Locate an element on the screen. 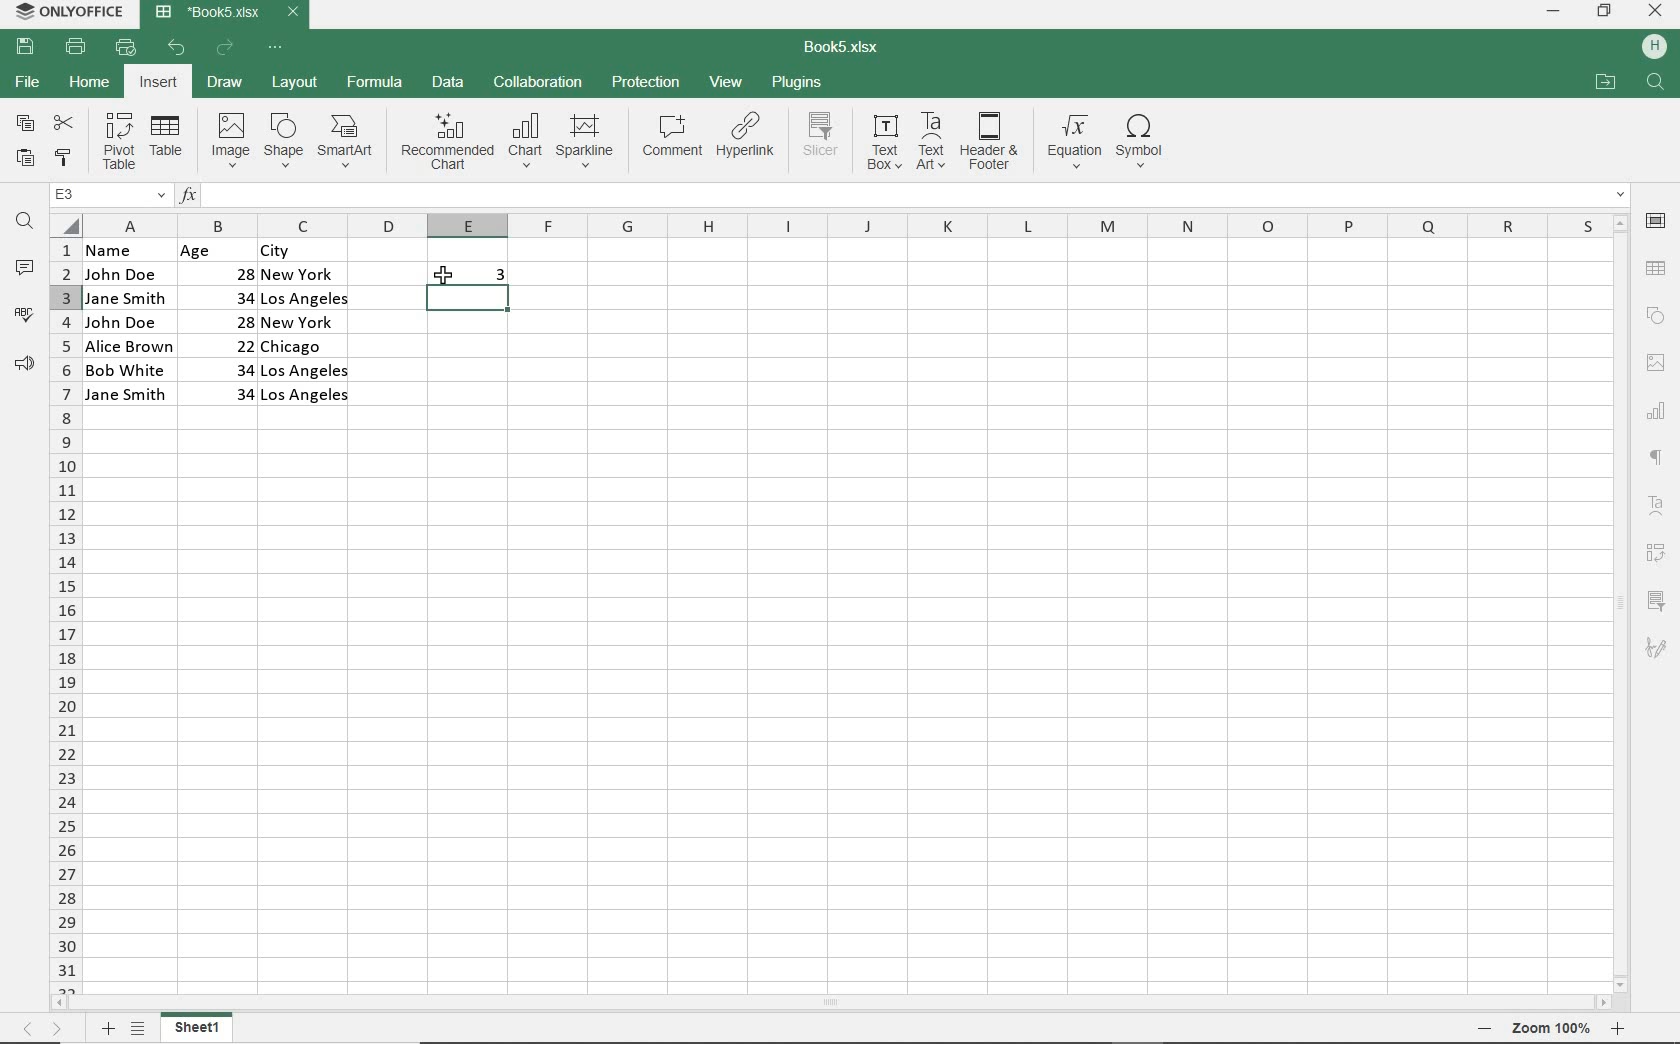  COPY is located at coordinates (24, 125).